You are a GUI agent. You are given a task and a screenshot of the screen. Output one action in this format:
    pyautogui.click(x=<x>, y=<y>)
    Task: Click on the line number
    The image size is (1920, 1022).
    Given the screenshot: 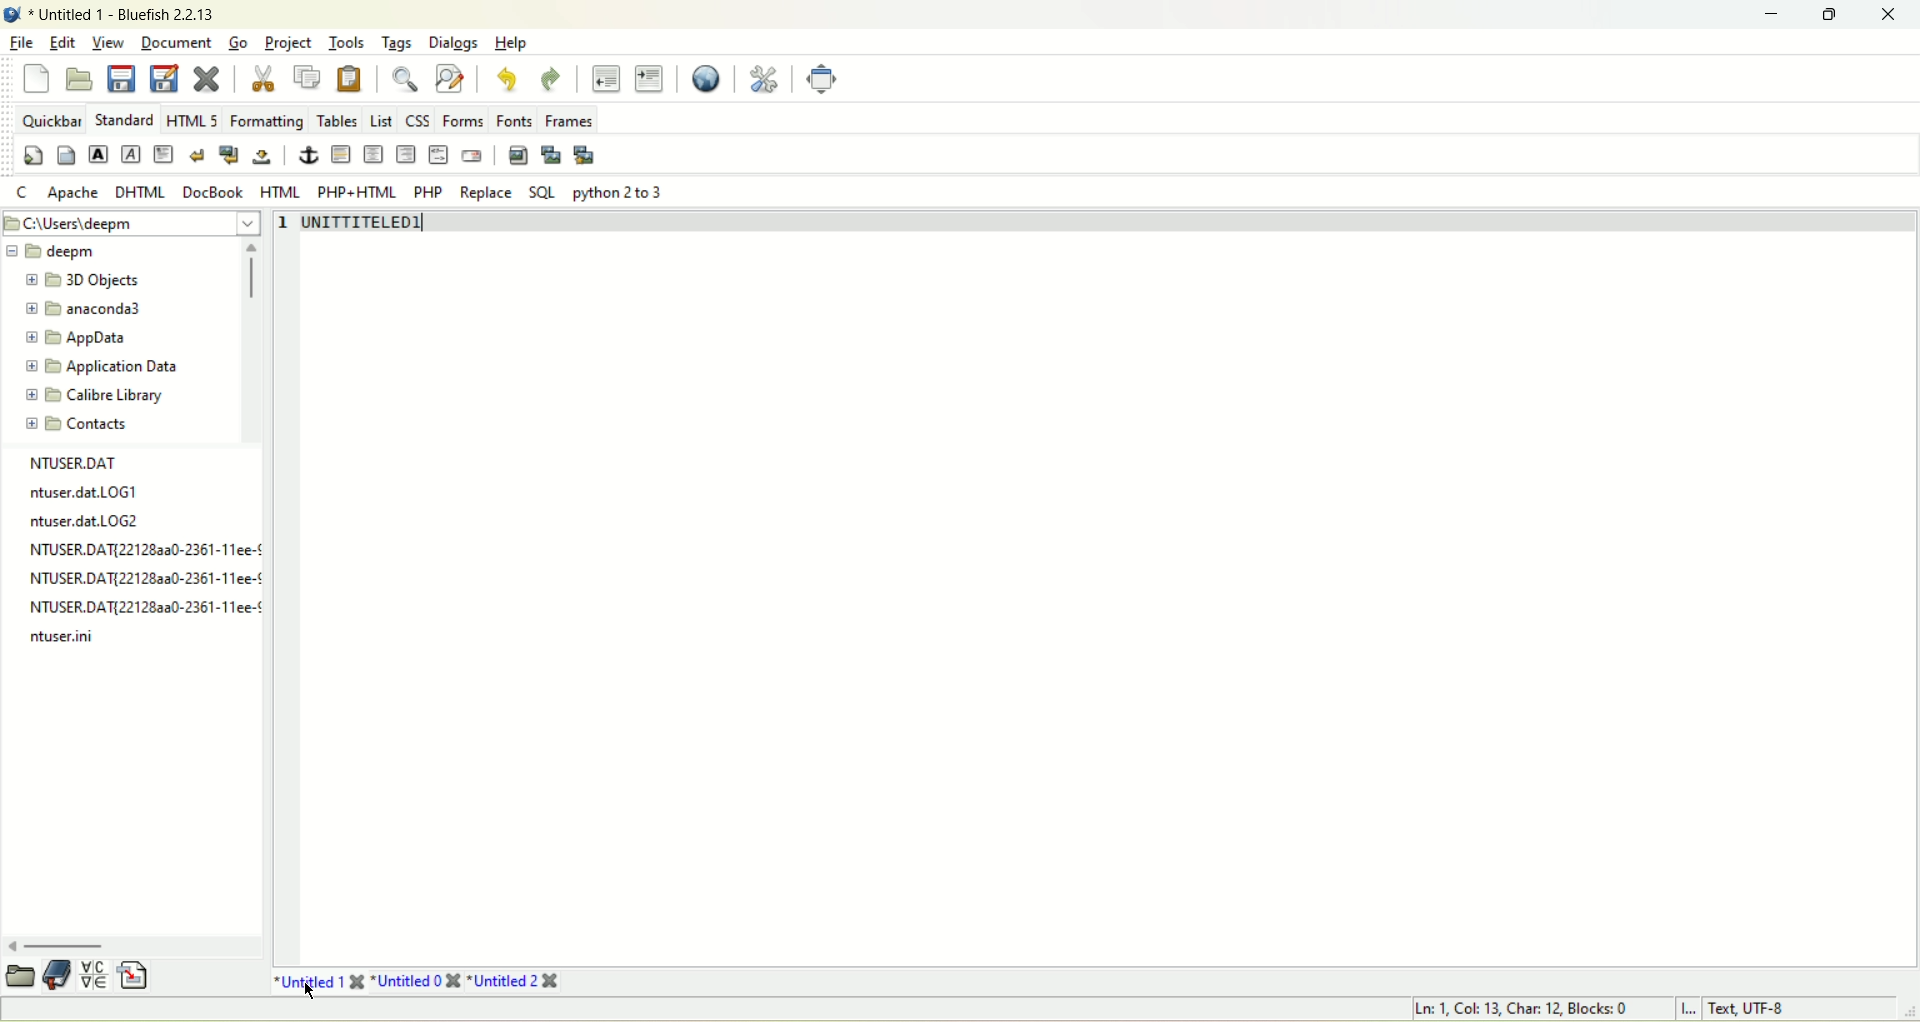 What is the action you would take?
    pyautogui.click(x=283, y=234)
    